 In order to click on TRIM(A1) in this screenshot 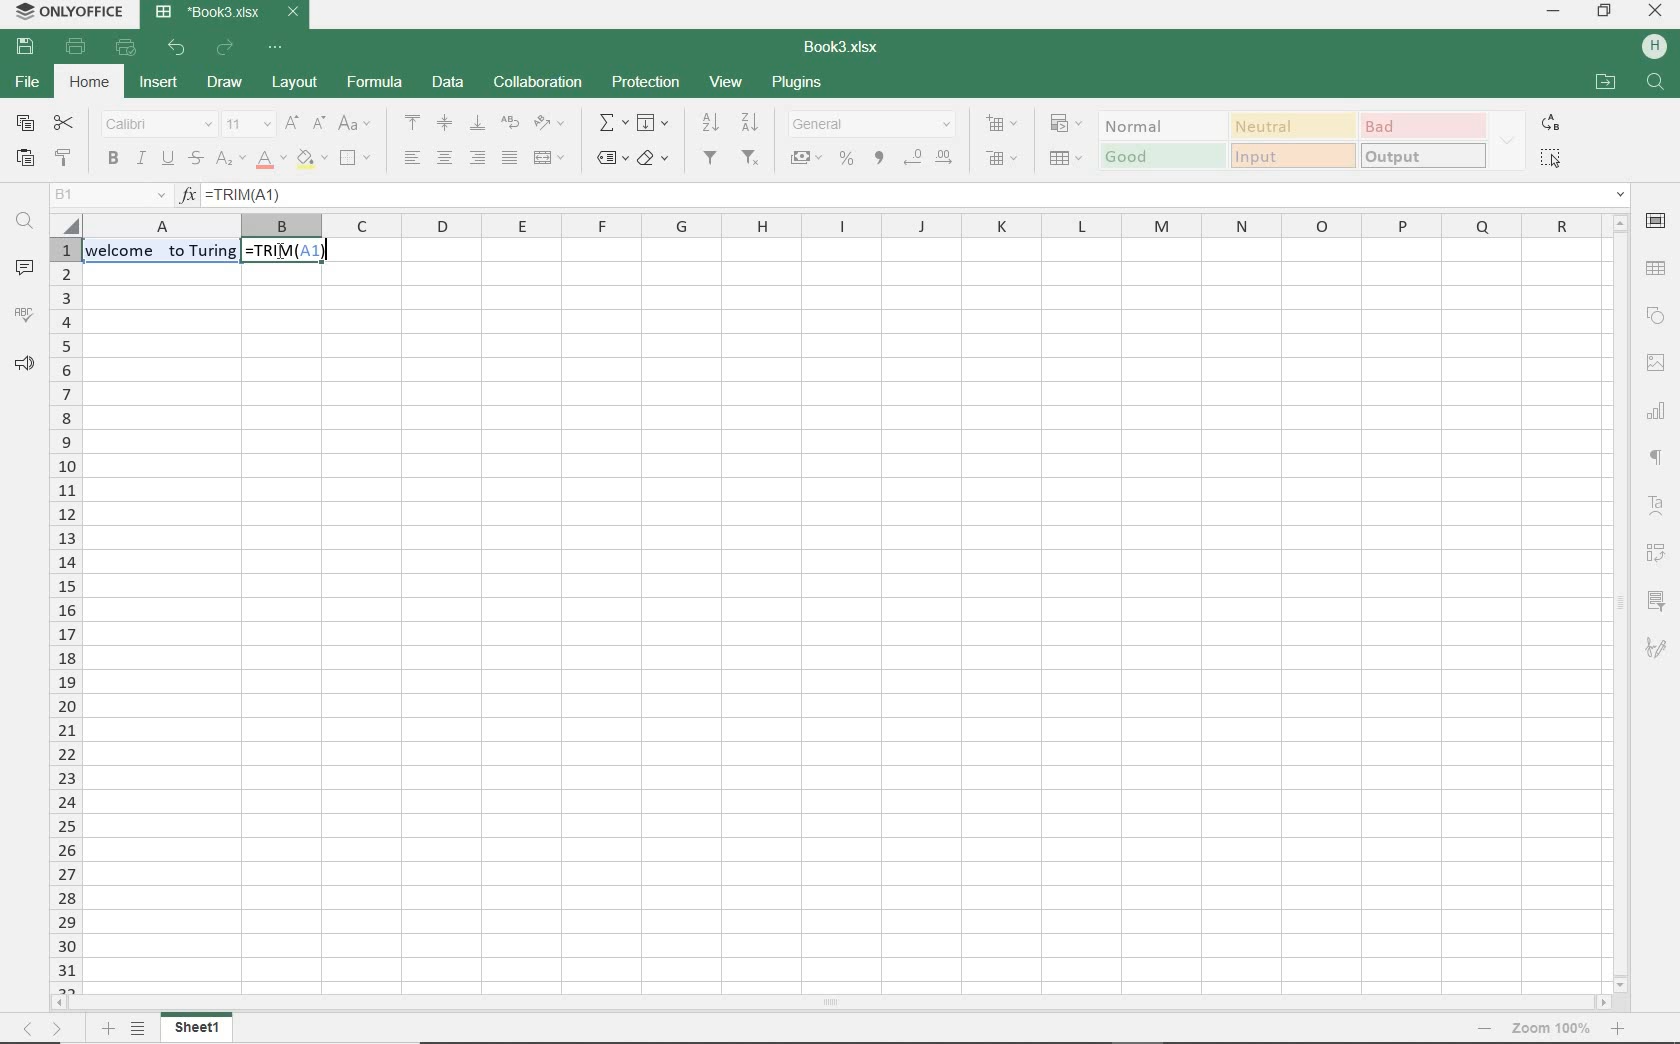, I will do `click(242, 195)`.